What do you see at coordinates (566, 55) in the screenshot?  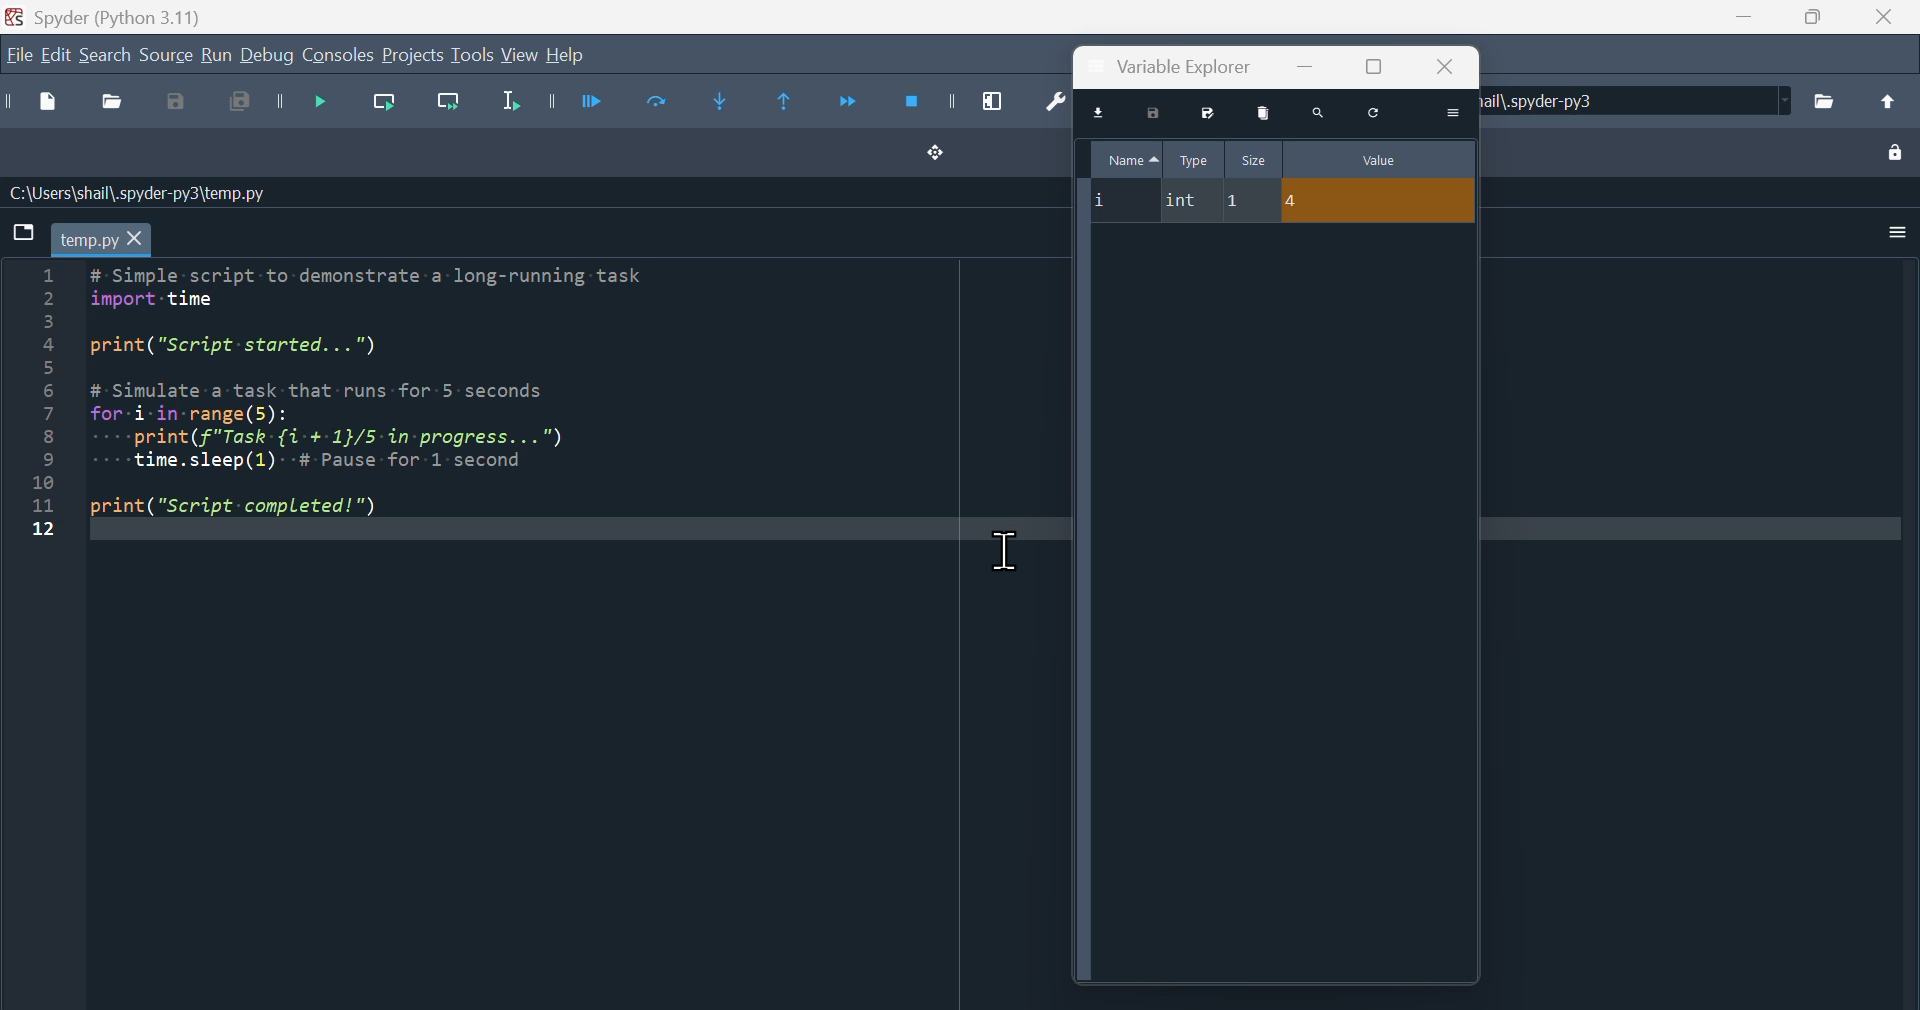 I see `help` at bounding box center [566, 55].